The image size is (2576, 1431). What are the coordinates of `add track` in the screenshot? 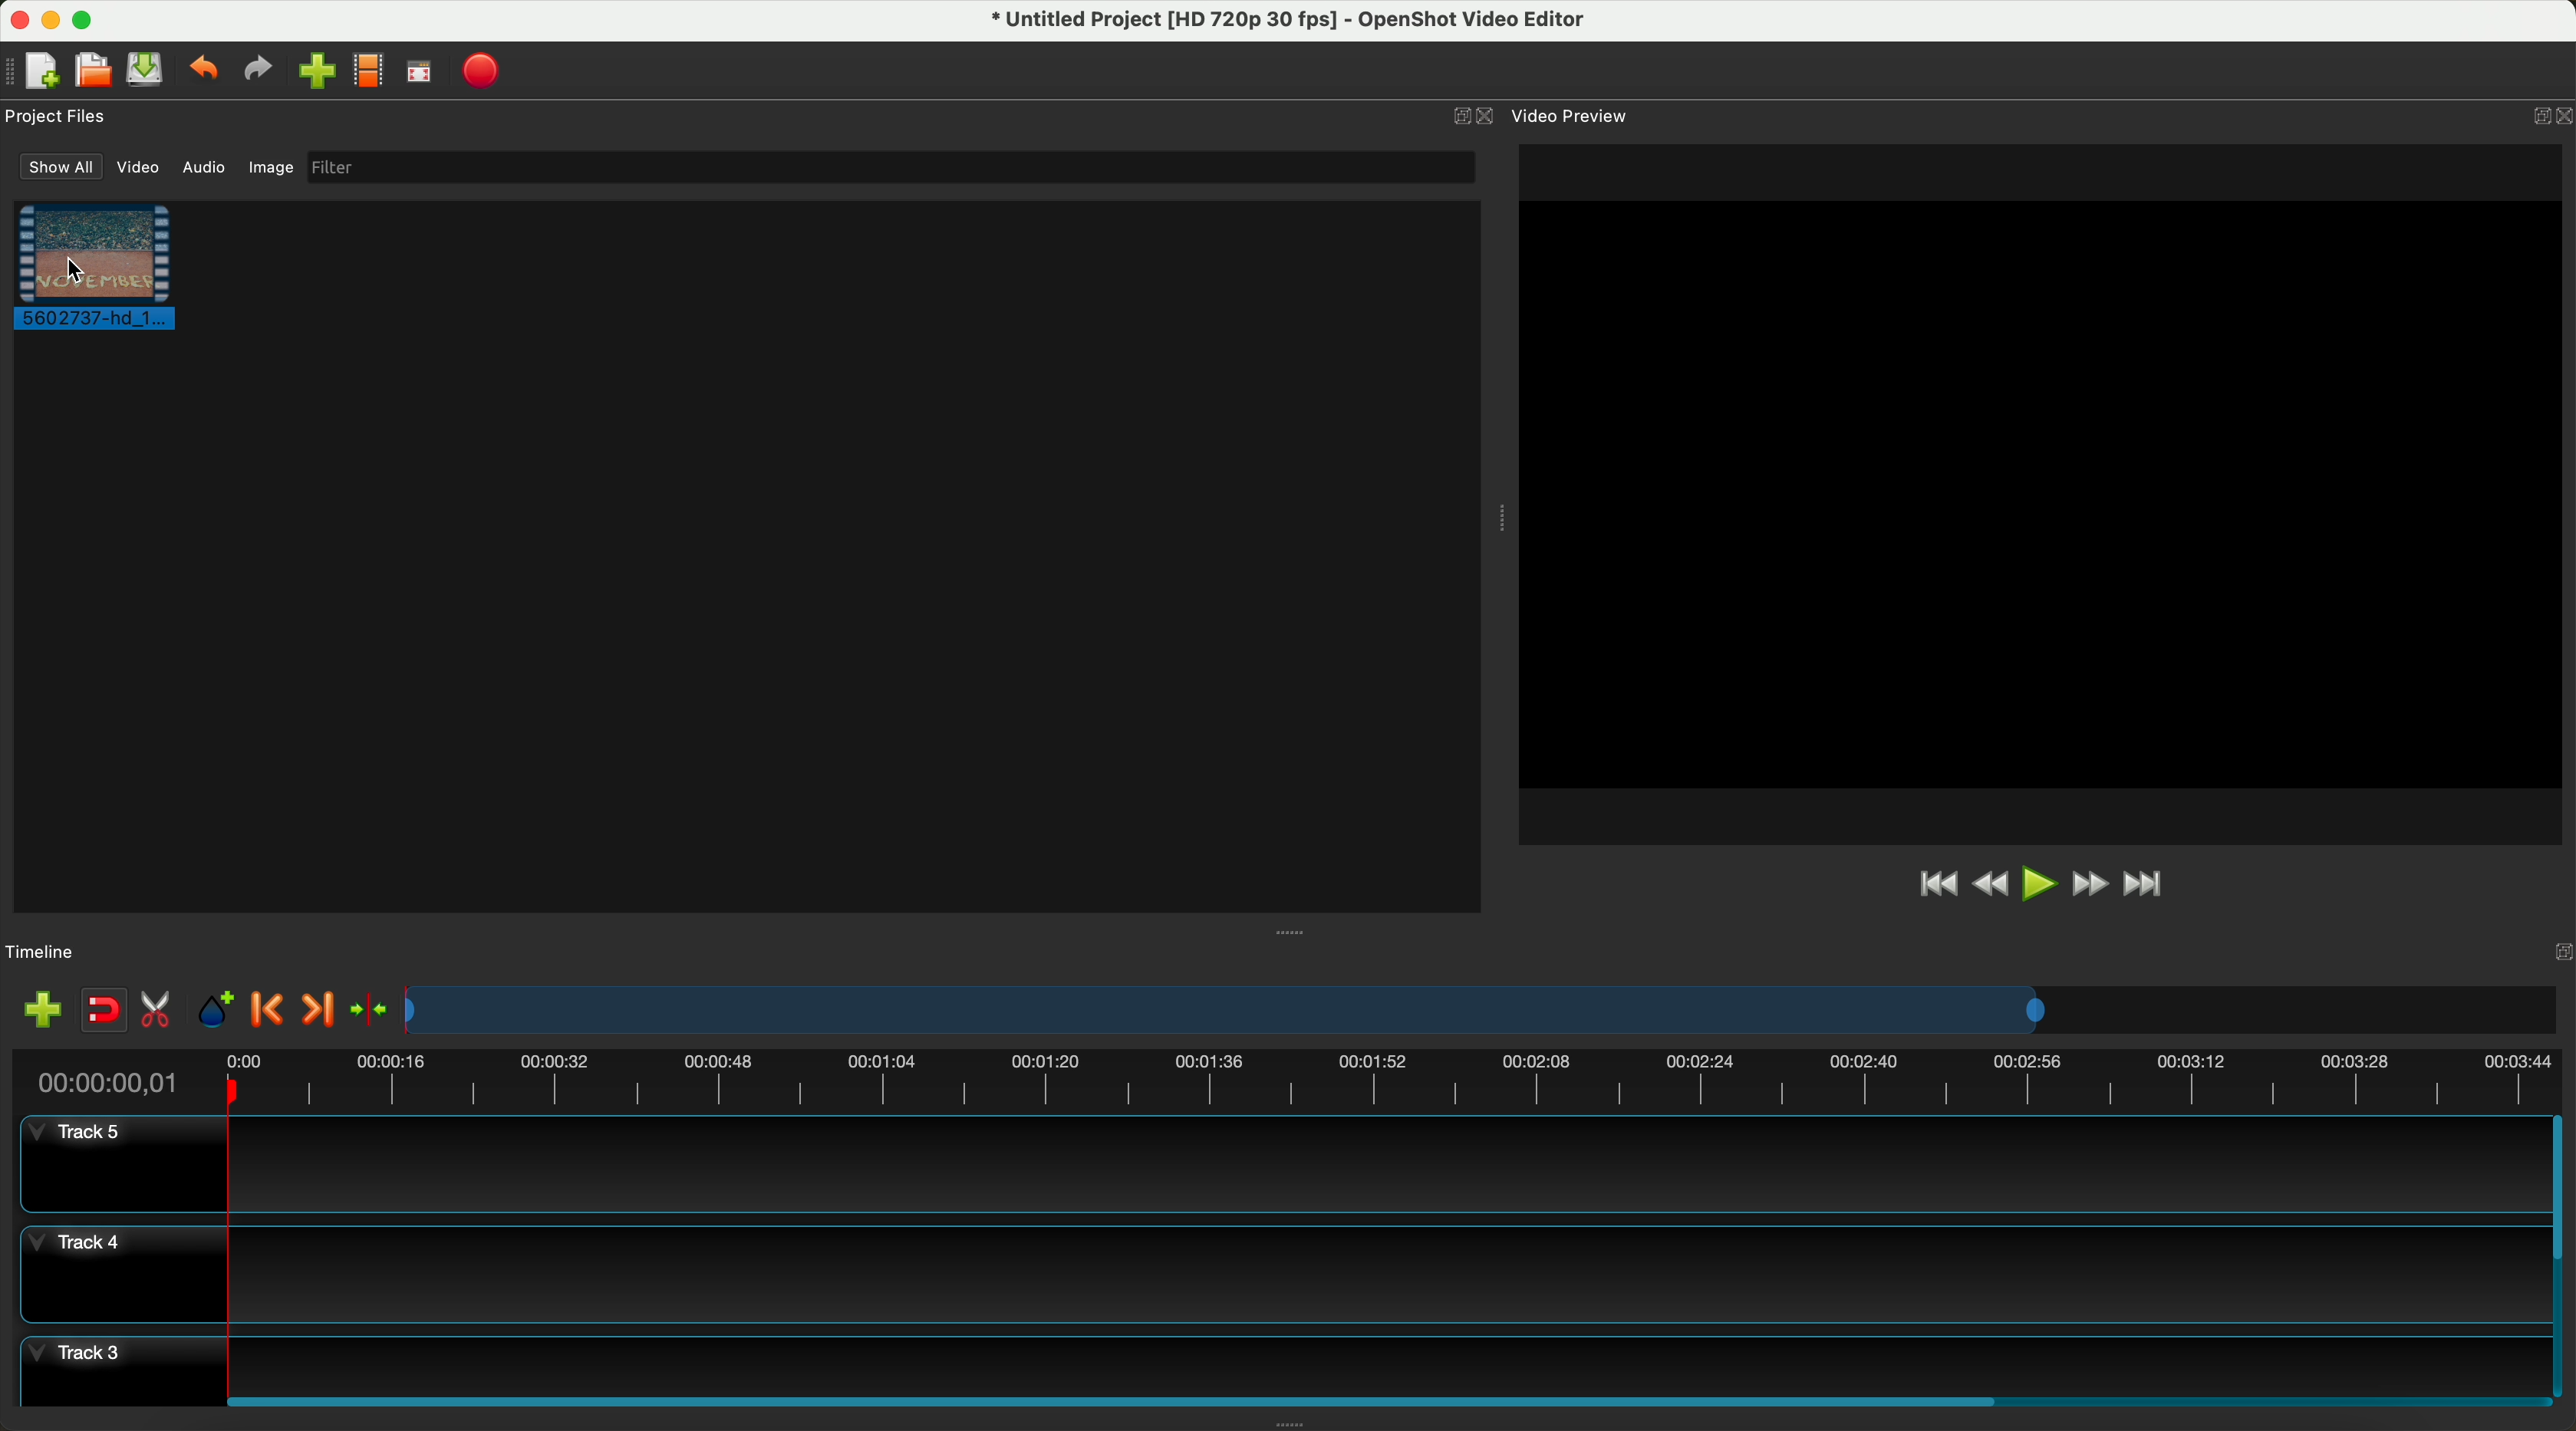 It's located at (43, 1010).